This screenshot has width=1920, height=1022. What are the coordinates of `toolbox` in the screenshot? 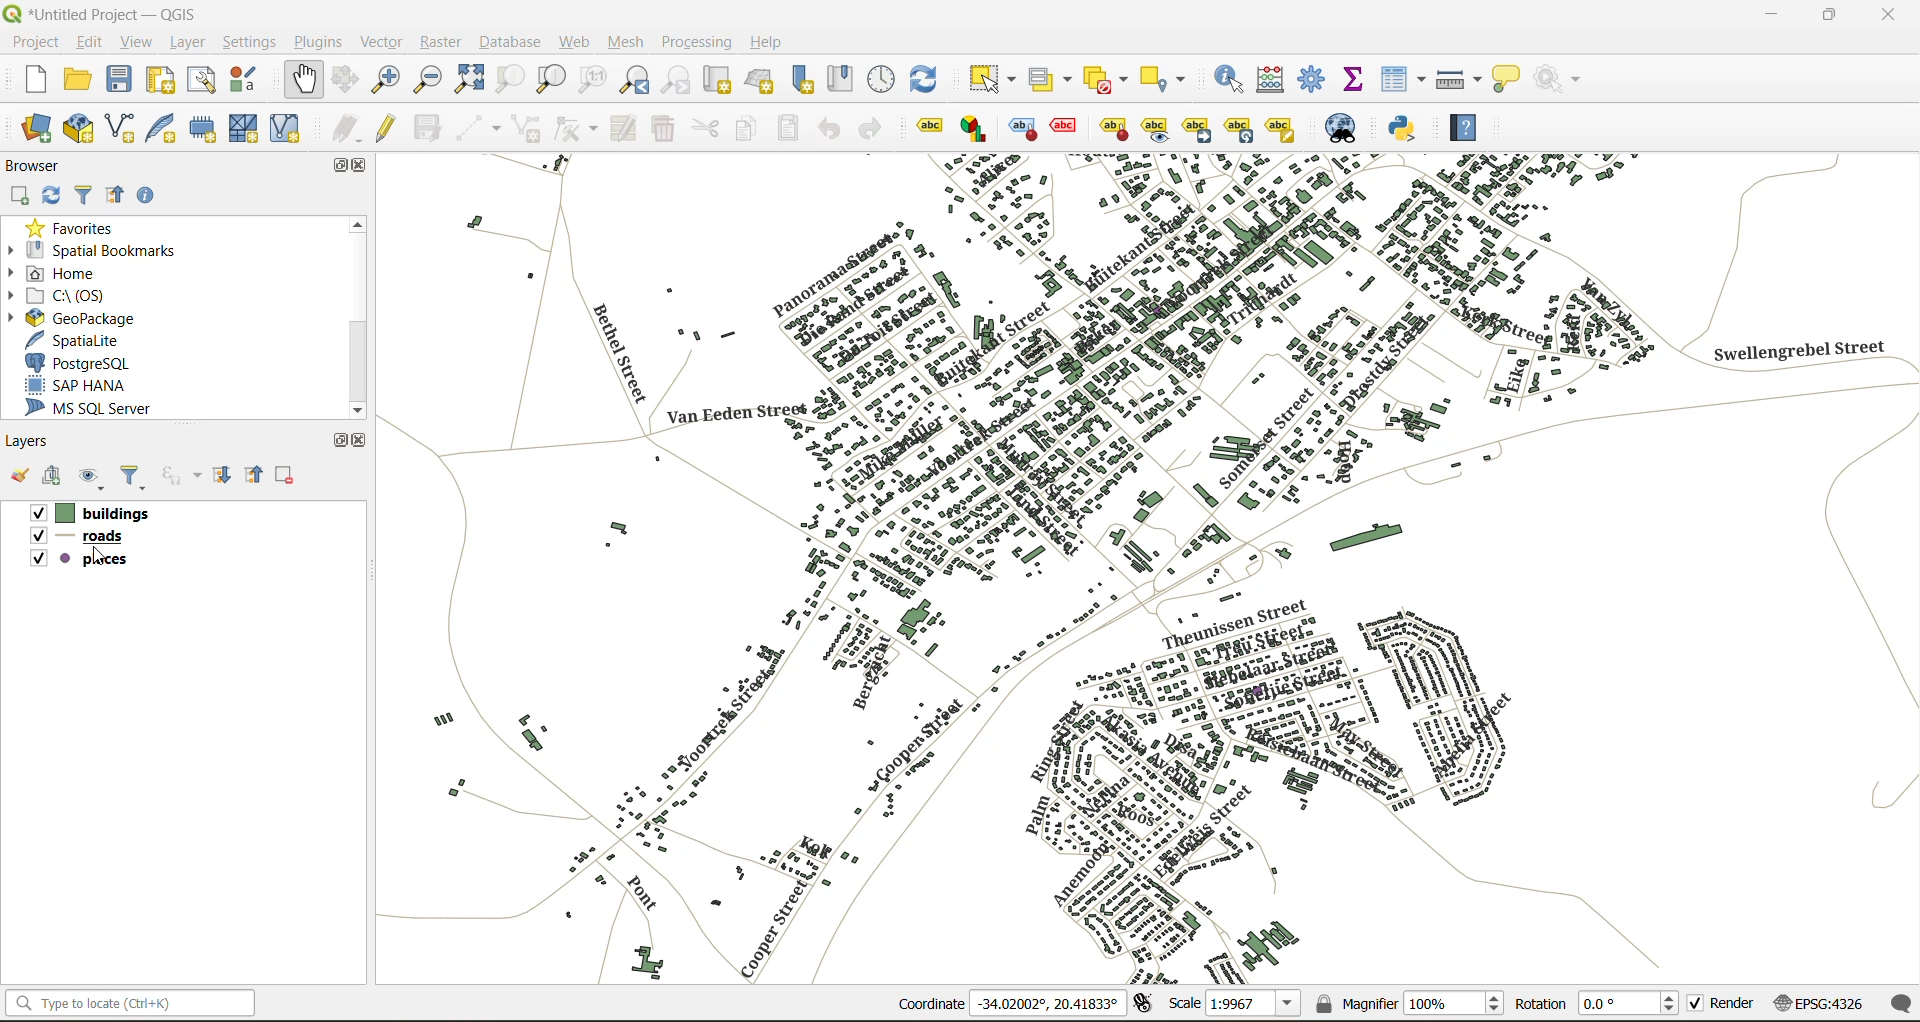 It's located at (1312, 81).